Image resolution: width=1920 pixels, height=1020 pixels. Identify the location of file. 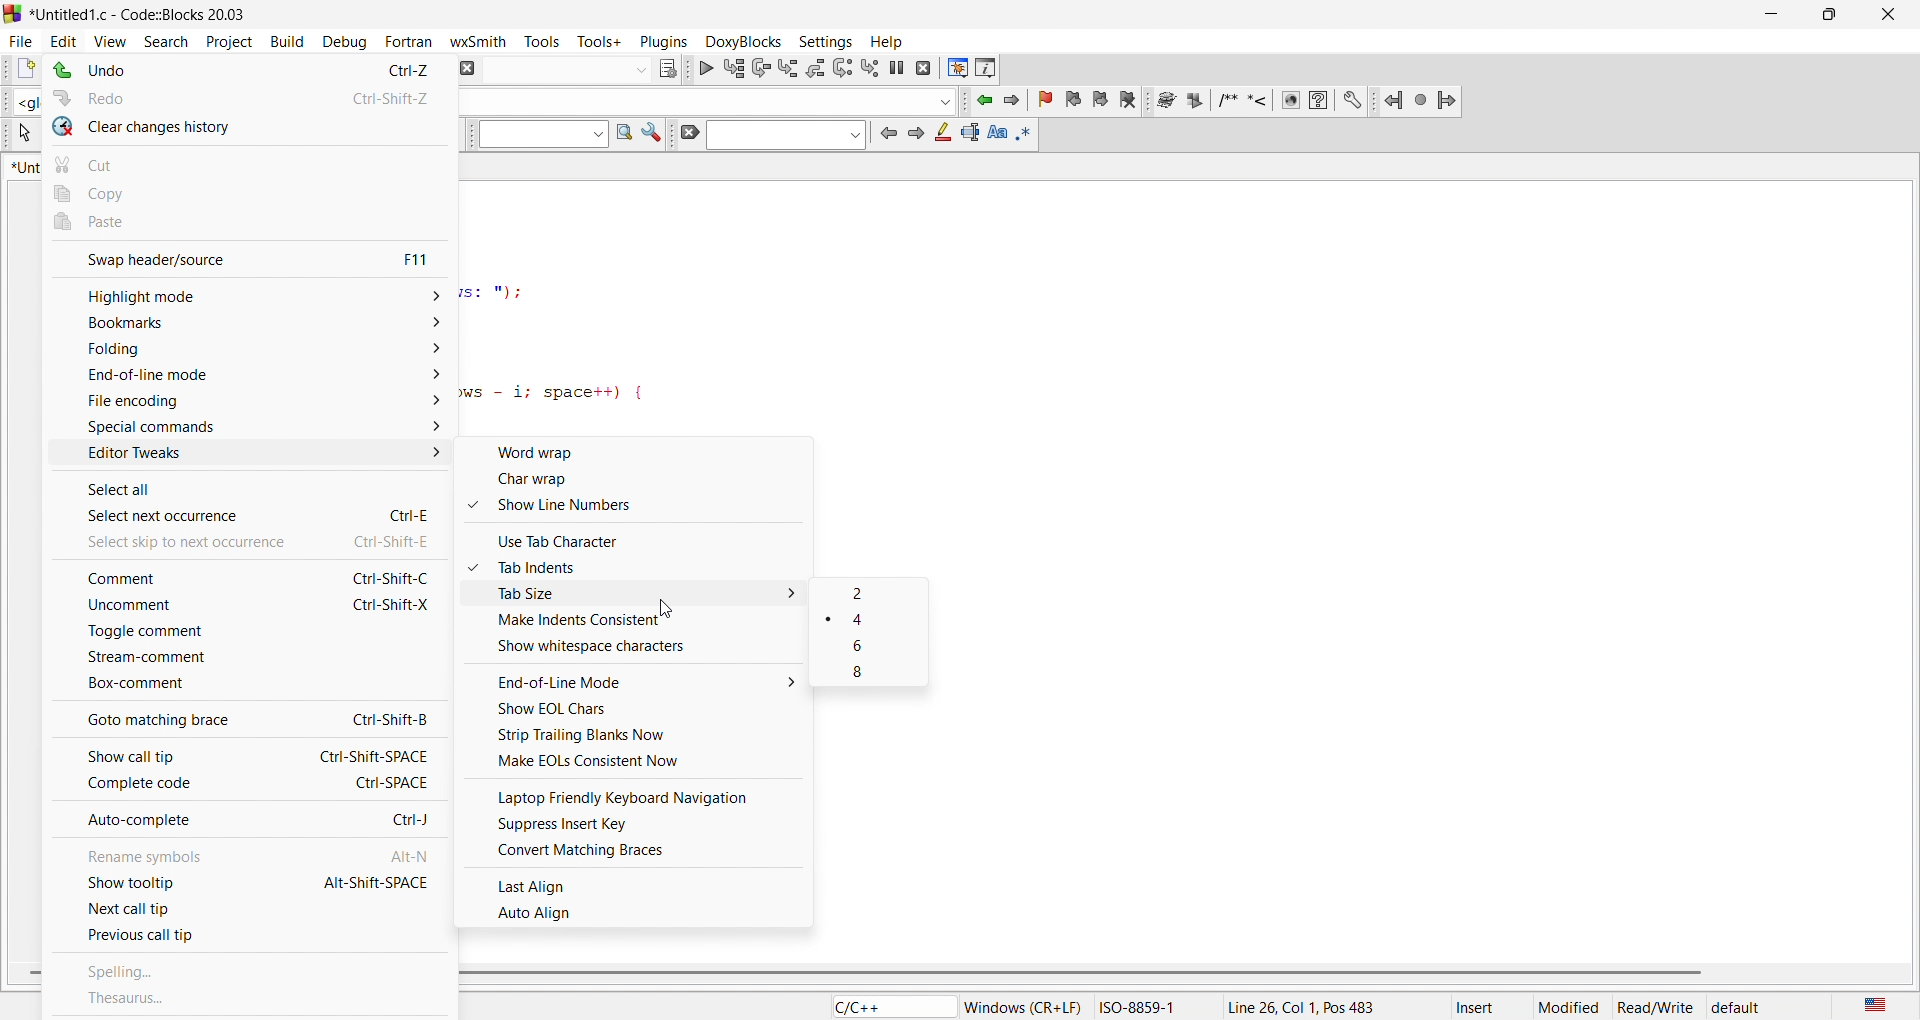
(22, 38).